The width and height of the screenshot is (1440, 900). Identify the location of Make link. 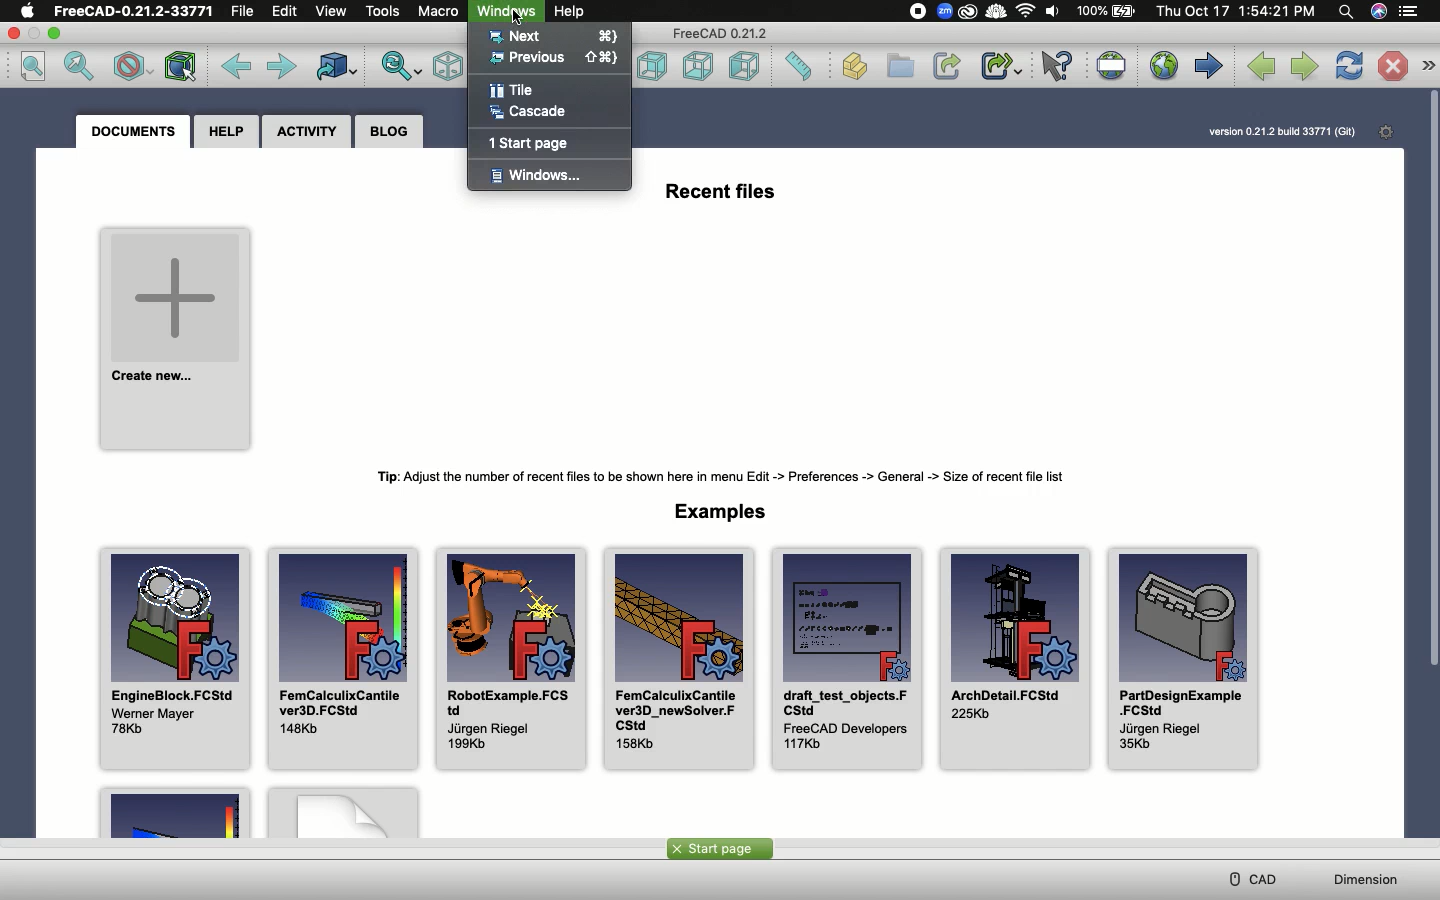
(949, 65).